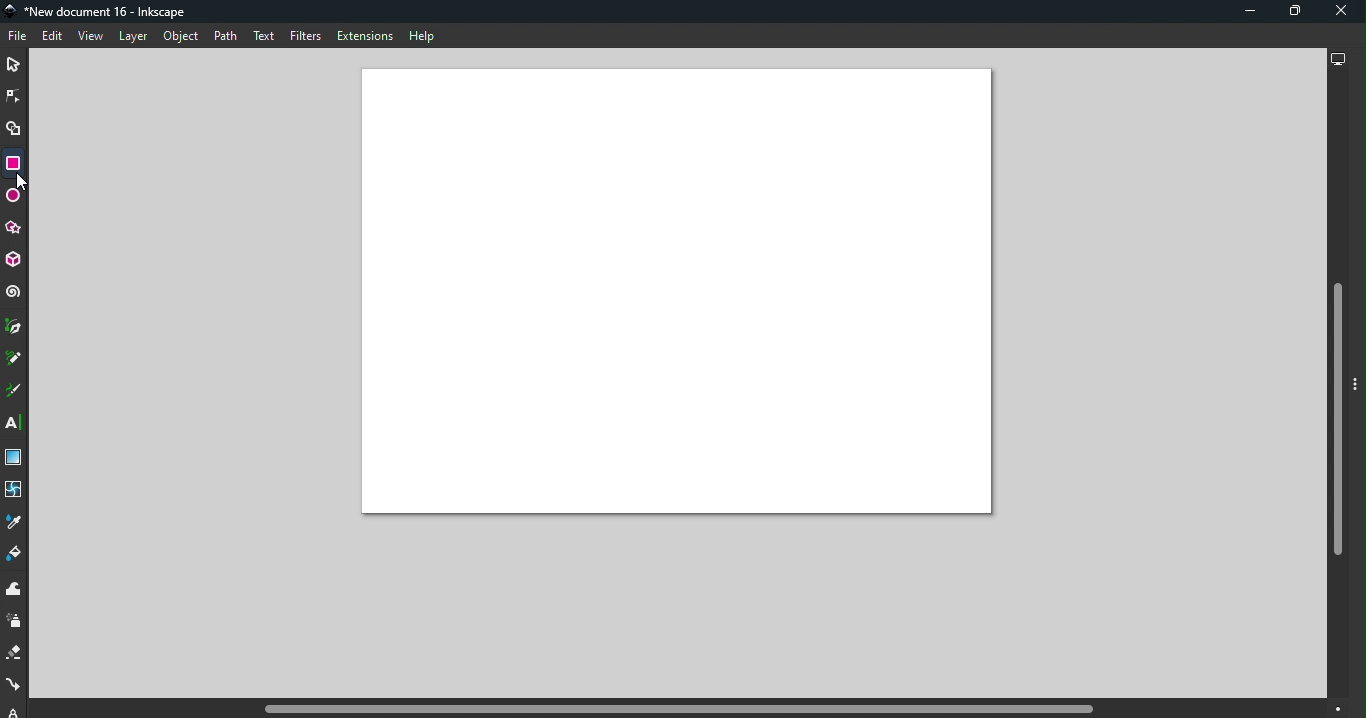 This screenshot has height=718, width=1366. Describe the element at coordinates (20, 37) in the screenshot. I see `File` at that location.